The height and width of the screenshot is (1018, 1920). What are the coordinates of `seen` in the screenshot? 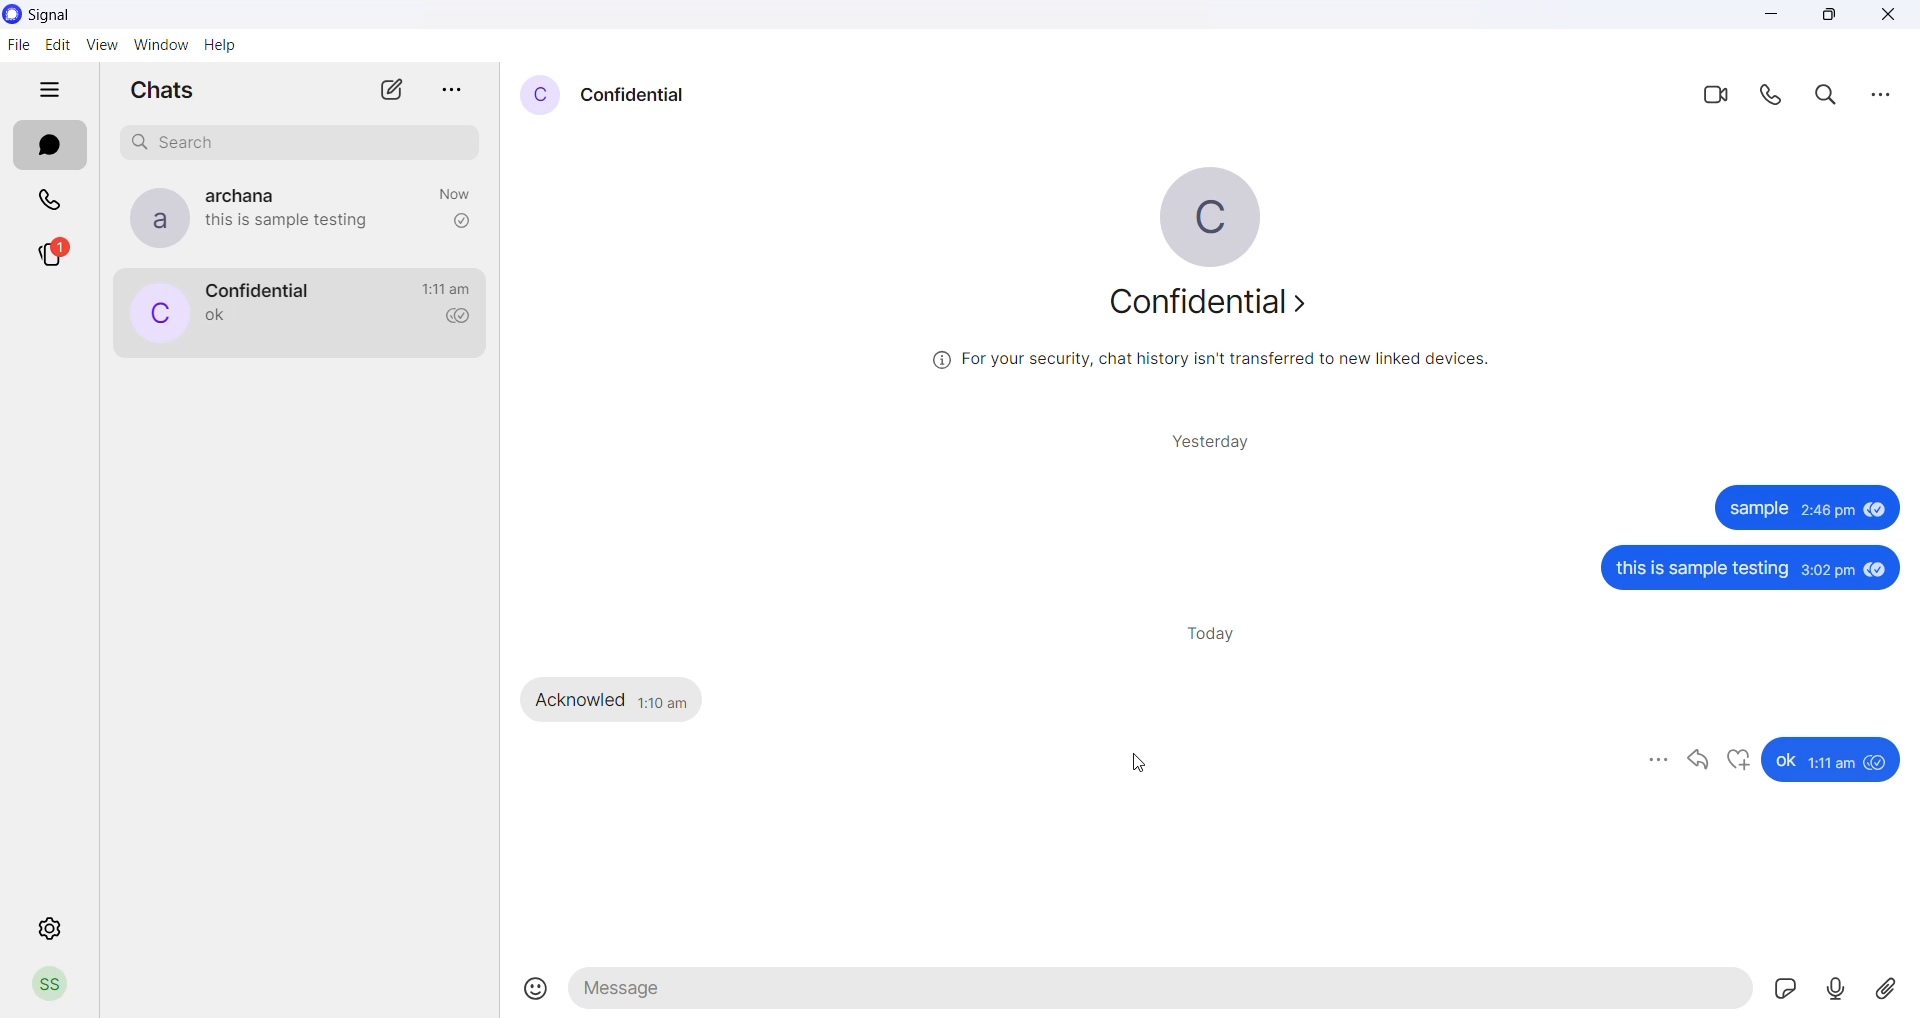 It's located at (1876, 514).